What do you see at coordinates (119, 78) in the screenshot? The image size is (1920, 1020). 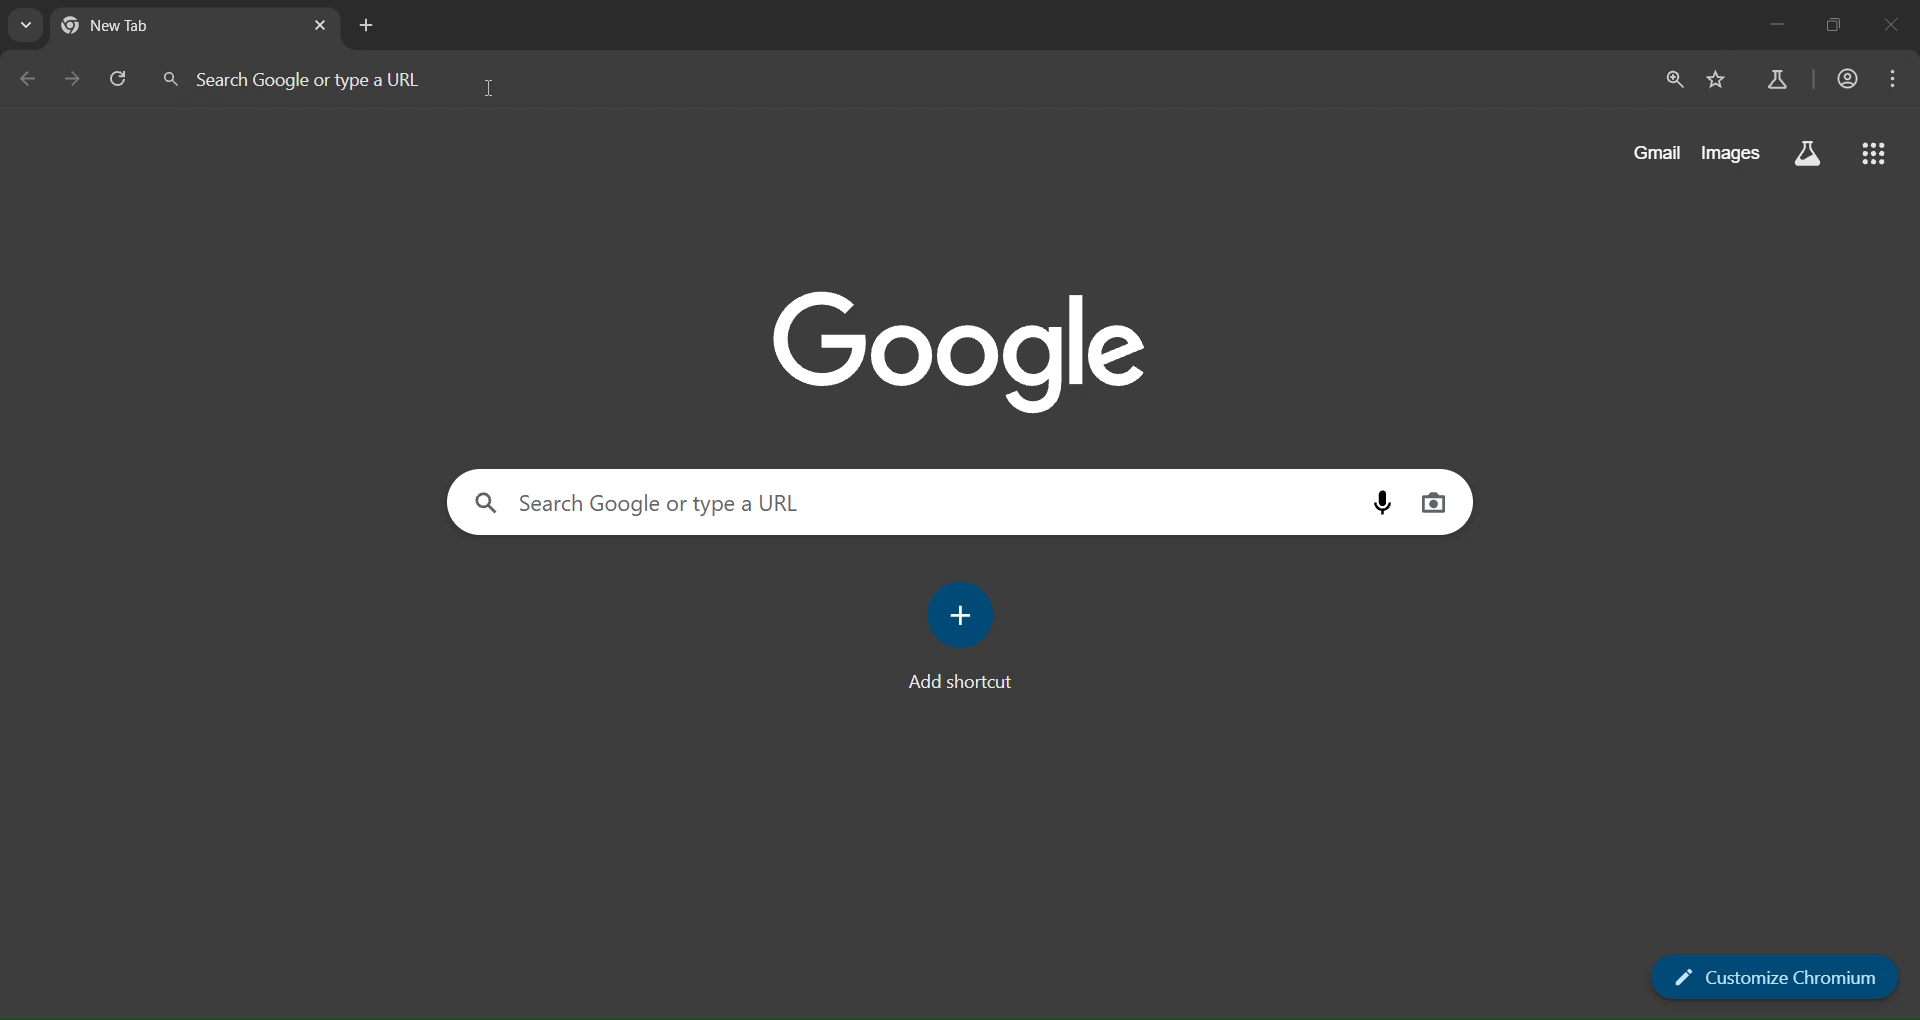 I see `reload page` at bounding box center [119, 78].